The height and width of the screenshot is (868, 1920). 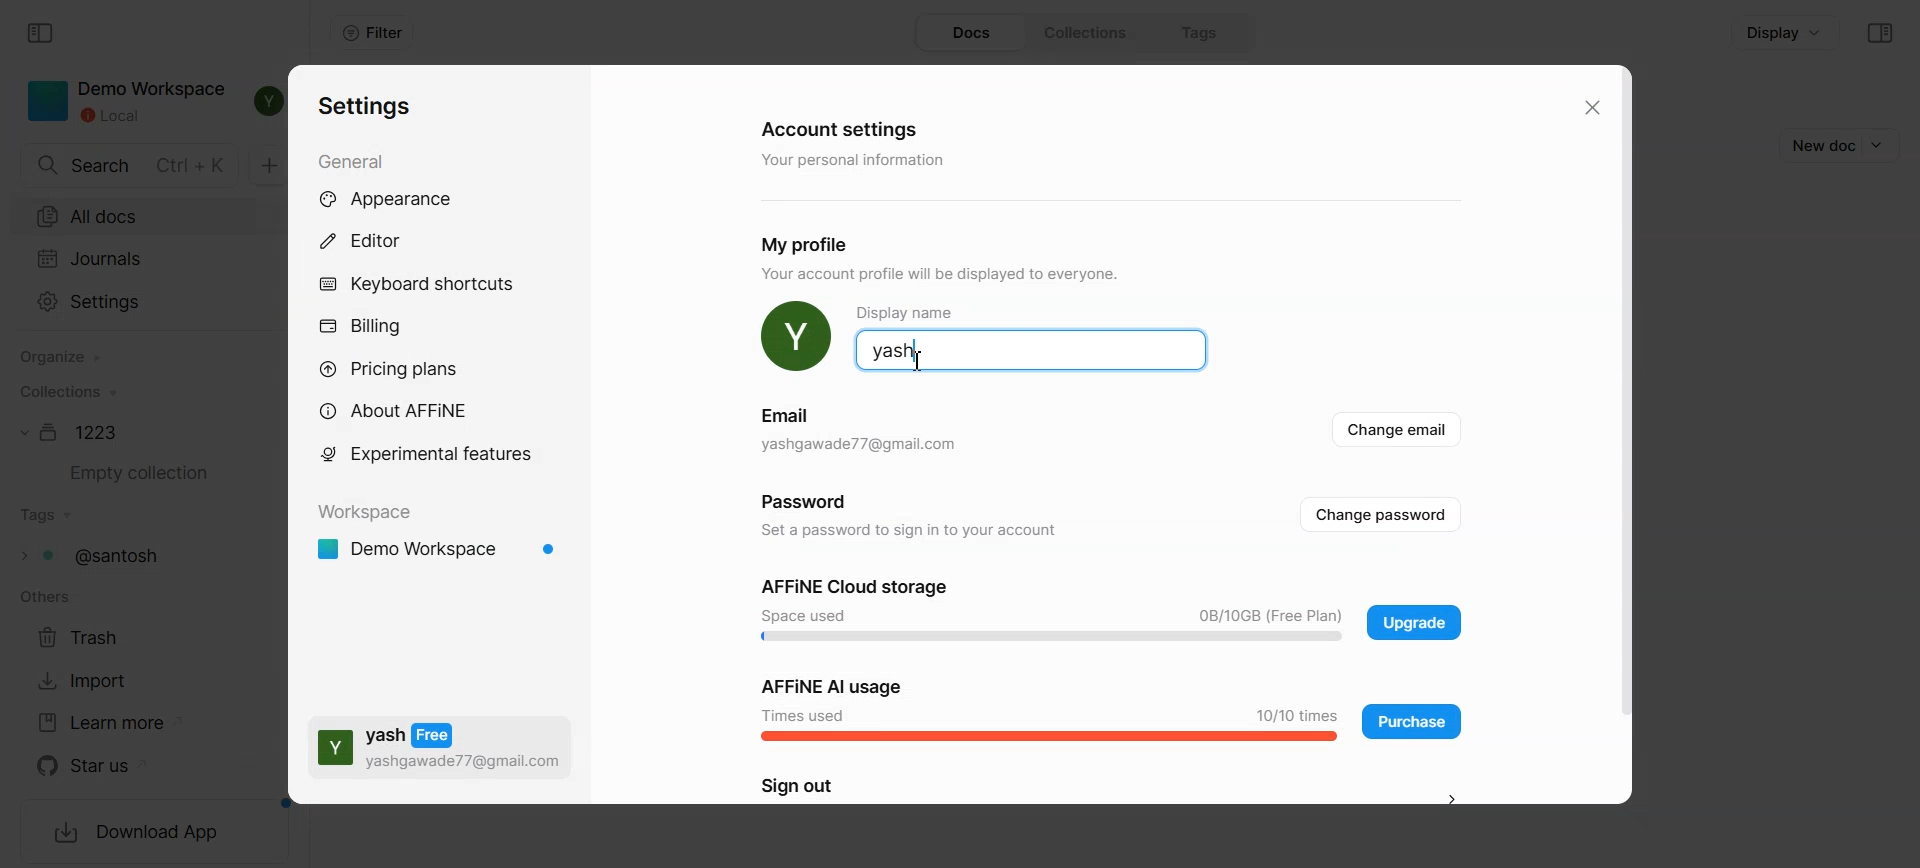 What do you see at coordinates (371, 513) in the screenshot?
I see `Workspace` at bounding box center [371, 513].